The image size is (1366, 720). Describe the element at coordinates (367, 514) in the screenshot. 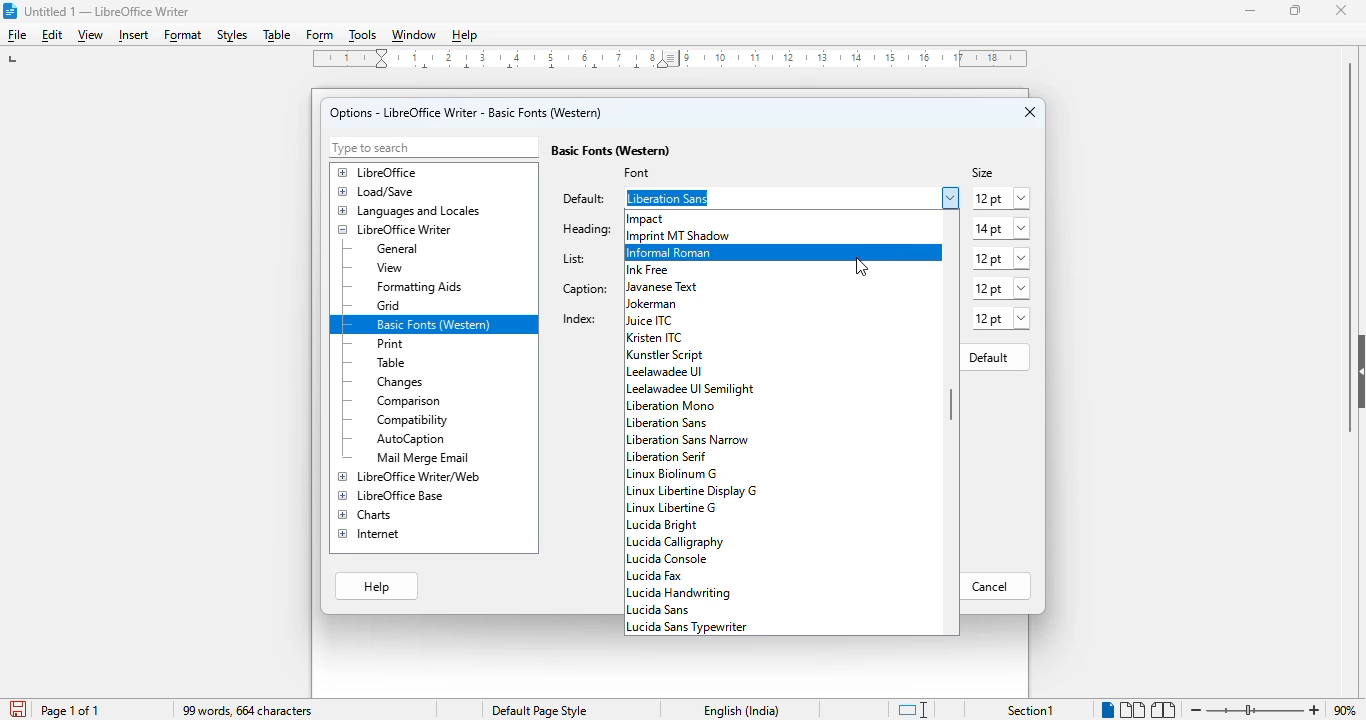

I see `charts` at that location.